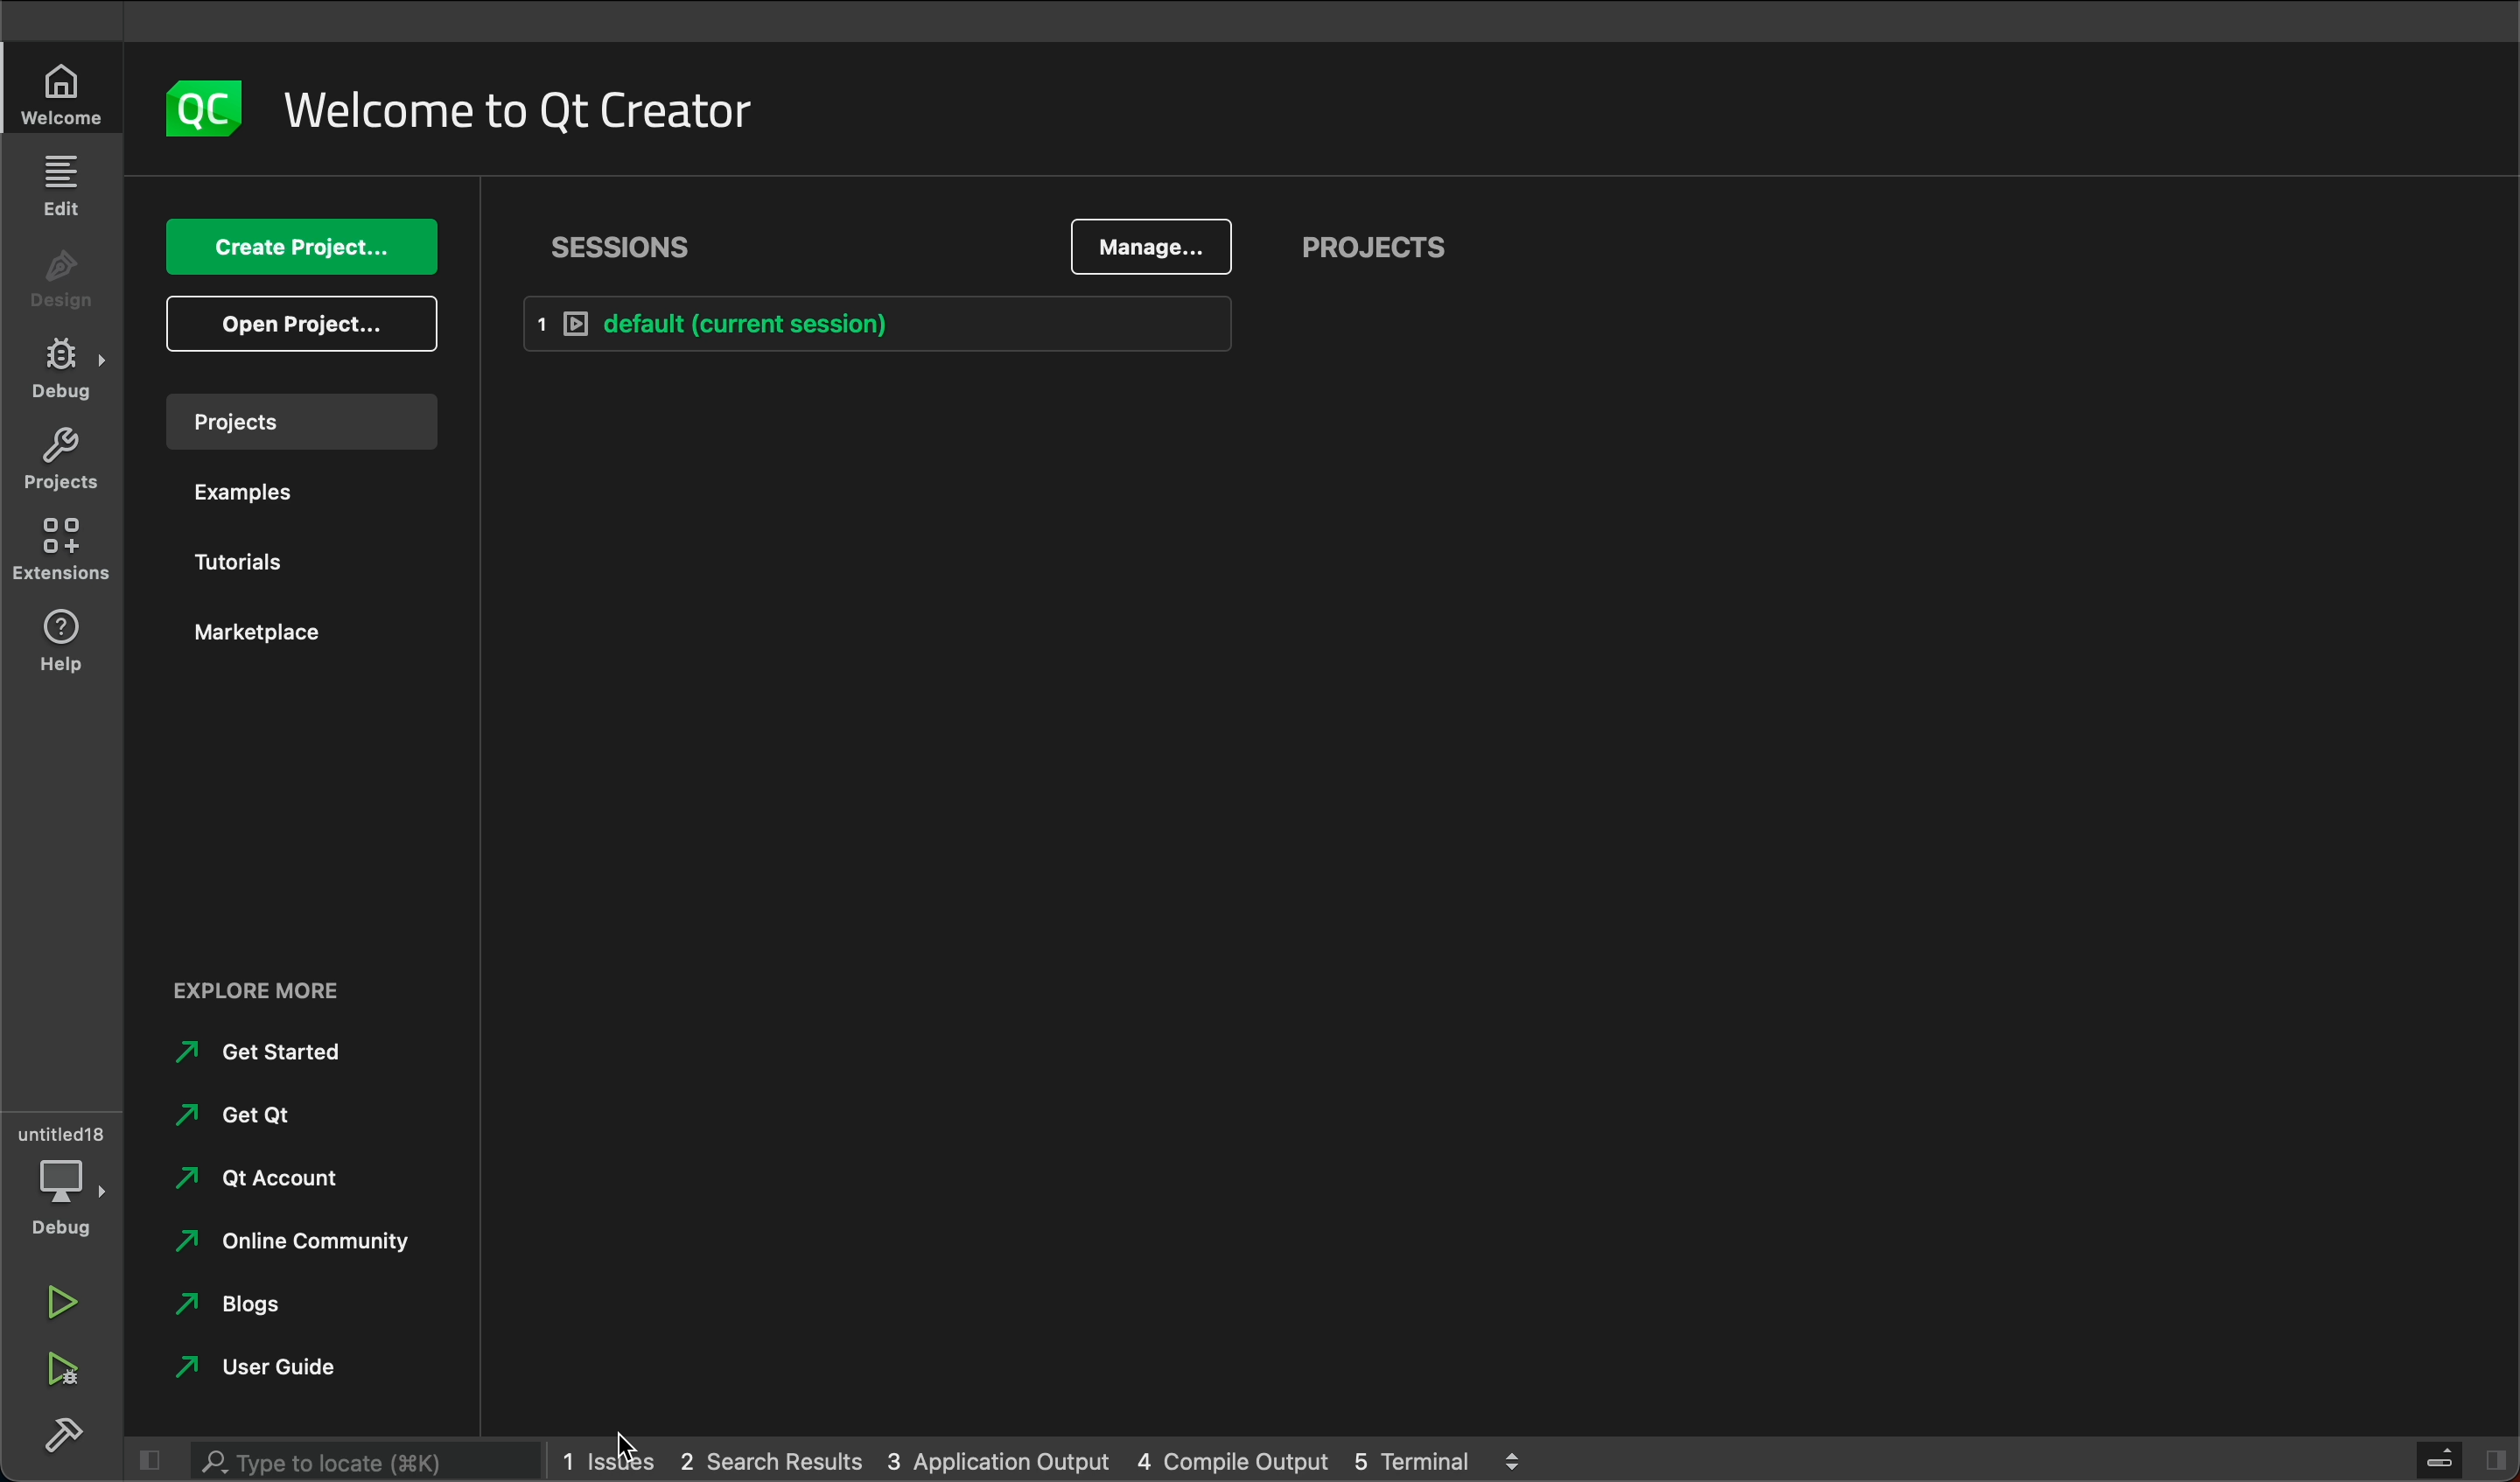 This screenshot has width=2520, height=1482. Describe the element at coordinates (302, 1245) in the screenshot. I see `online community` at that location.